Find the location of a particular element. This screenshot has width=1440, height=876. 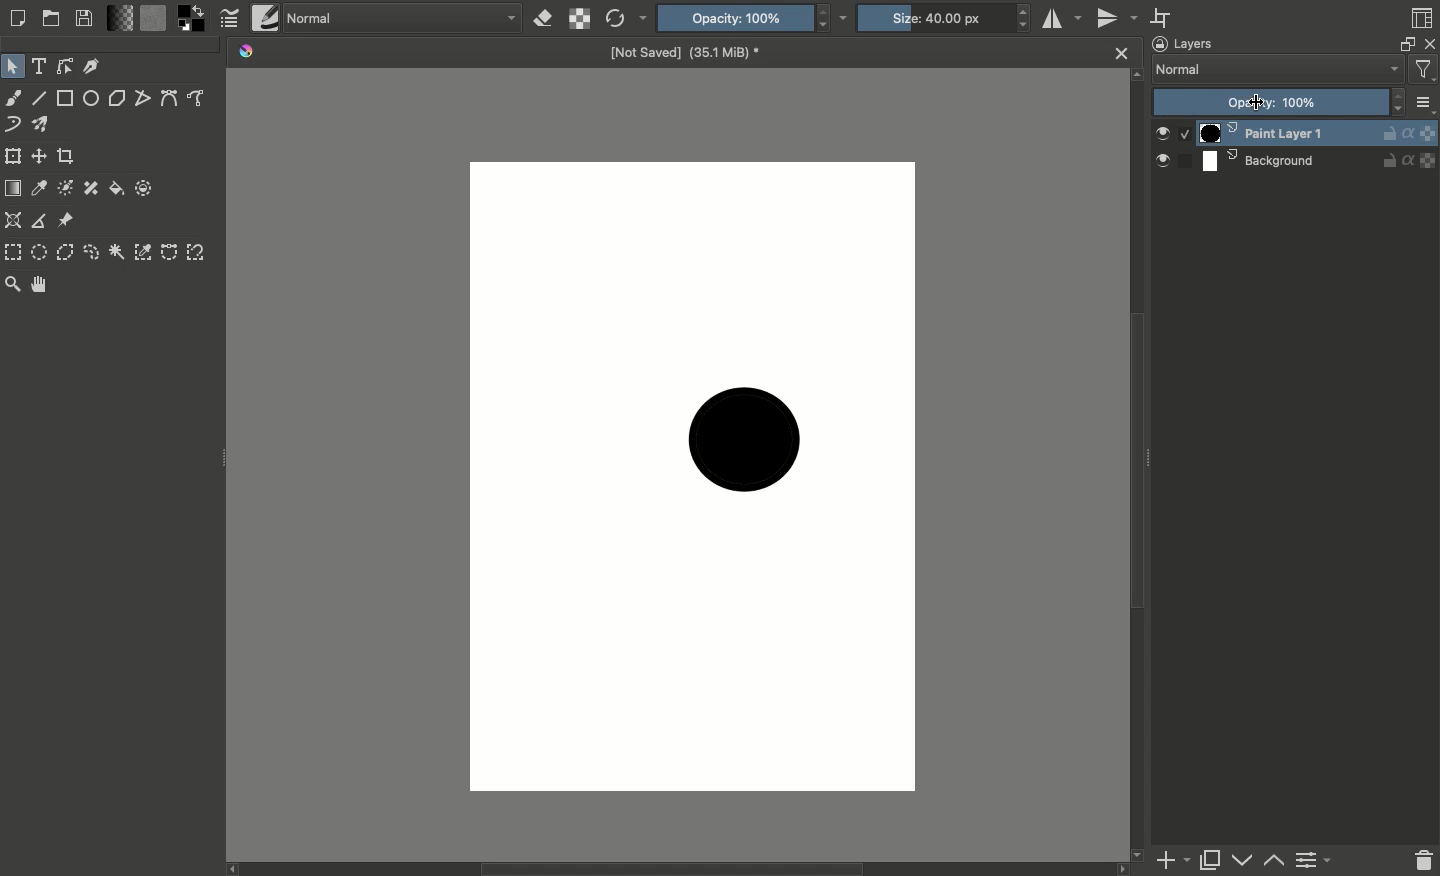

Horizontal mirror tool is located at coordinates (1062, 20).